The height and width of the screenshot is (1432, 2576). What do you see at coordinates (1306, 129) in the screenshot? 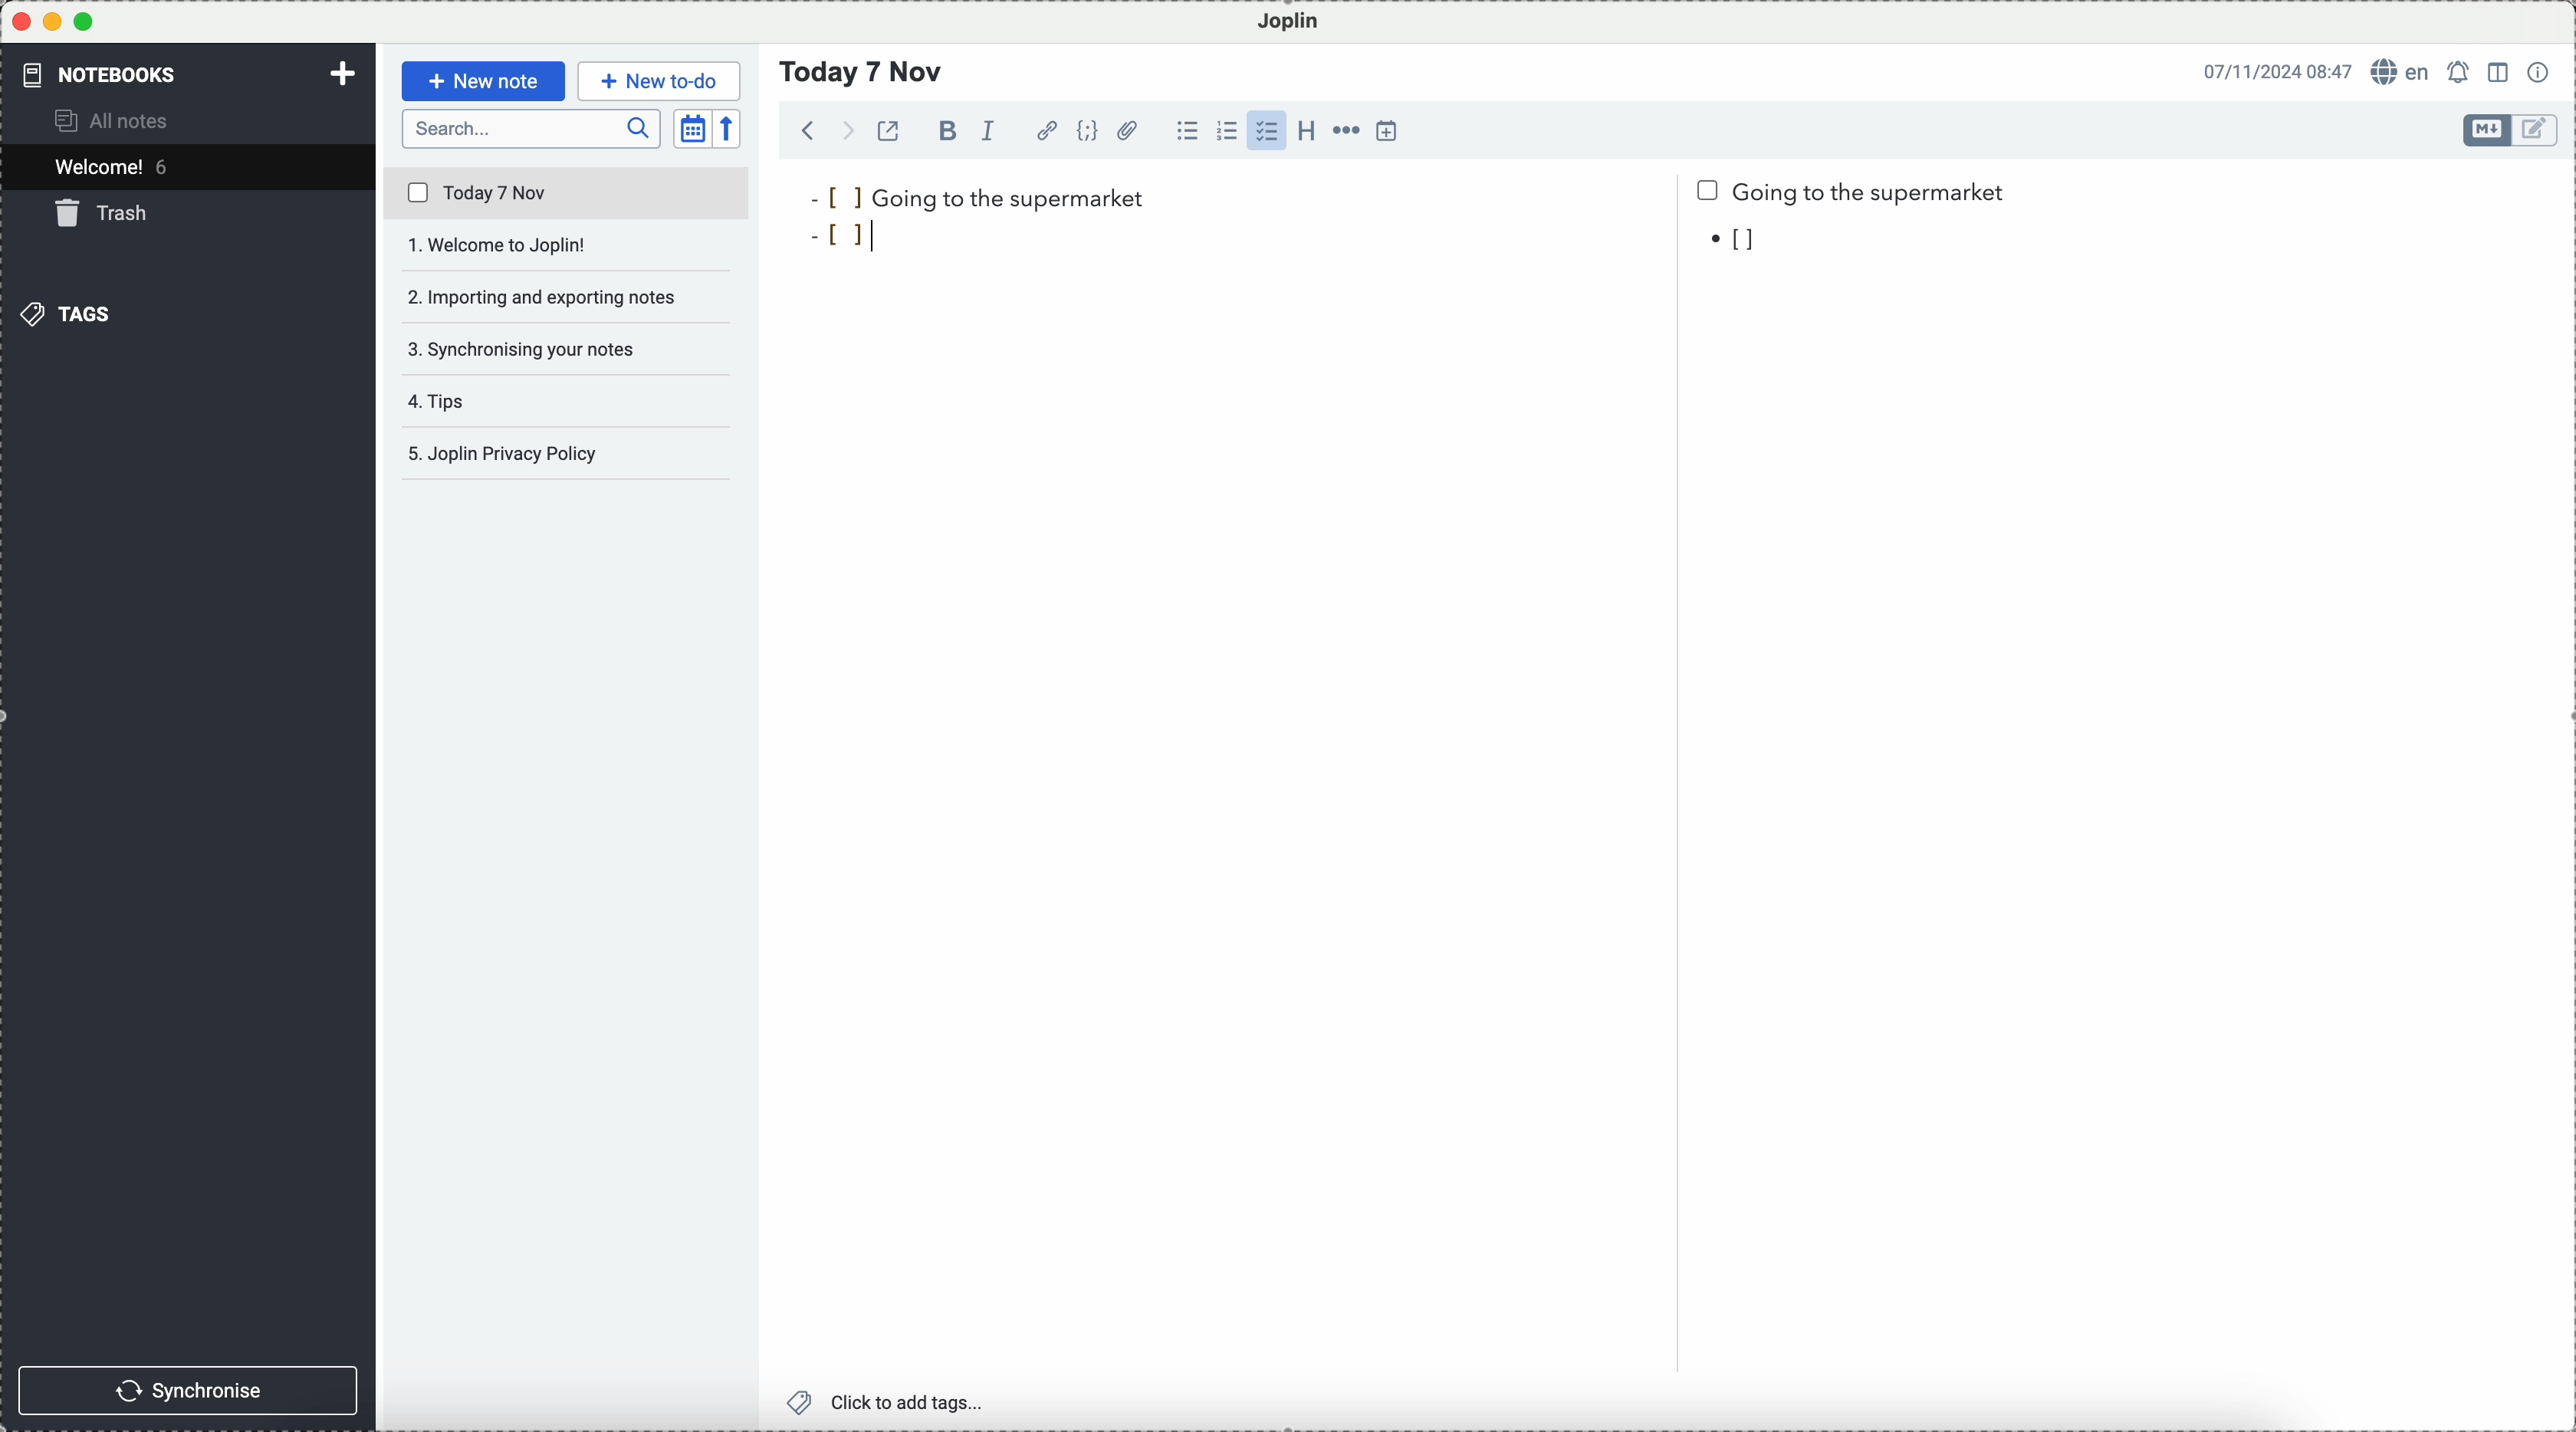
I see `heading` at bounding box center [1306, 129].